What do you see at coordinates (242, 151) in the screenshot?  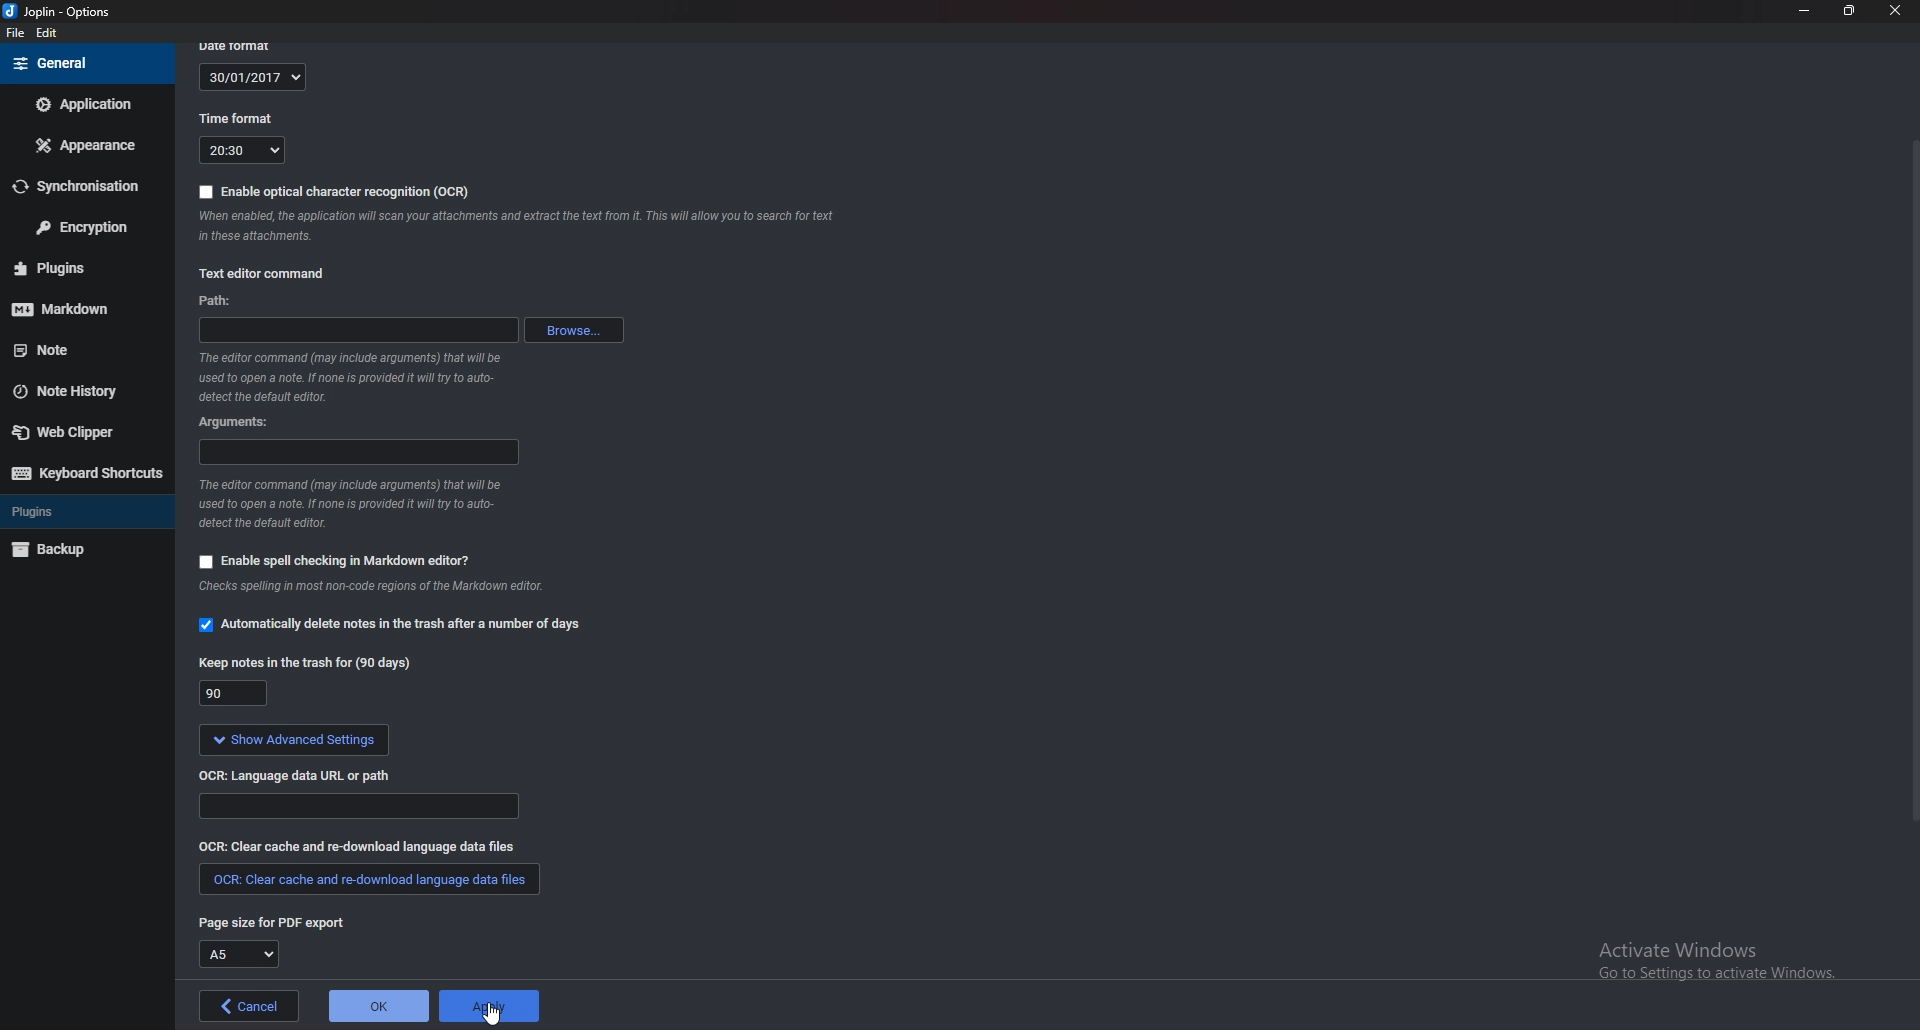 I see `20:30` at bounding box center [242, 151].